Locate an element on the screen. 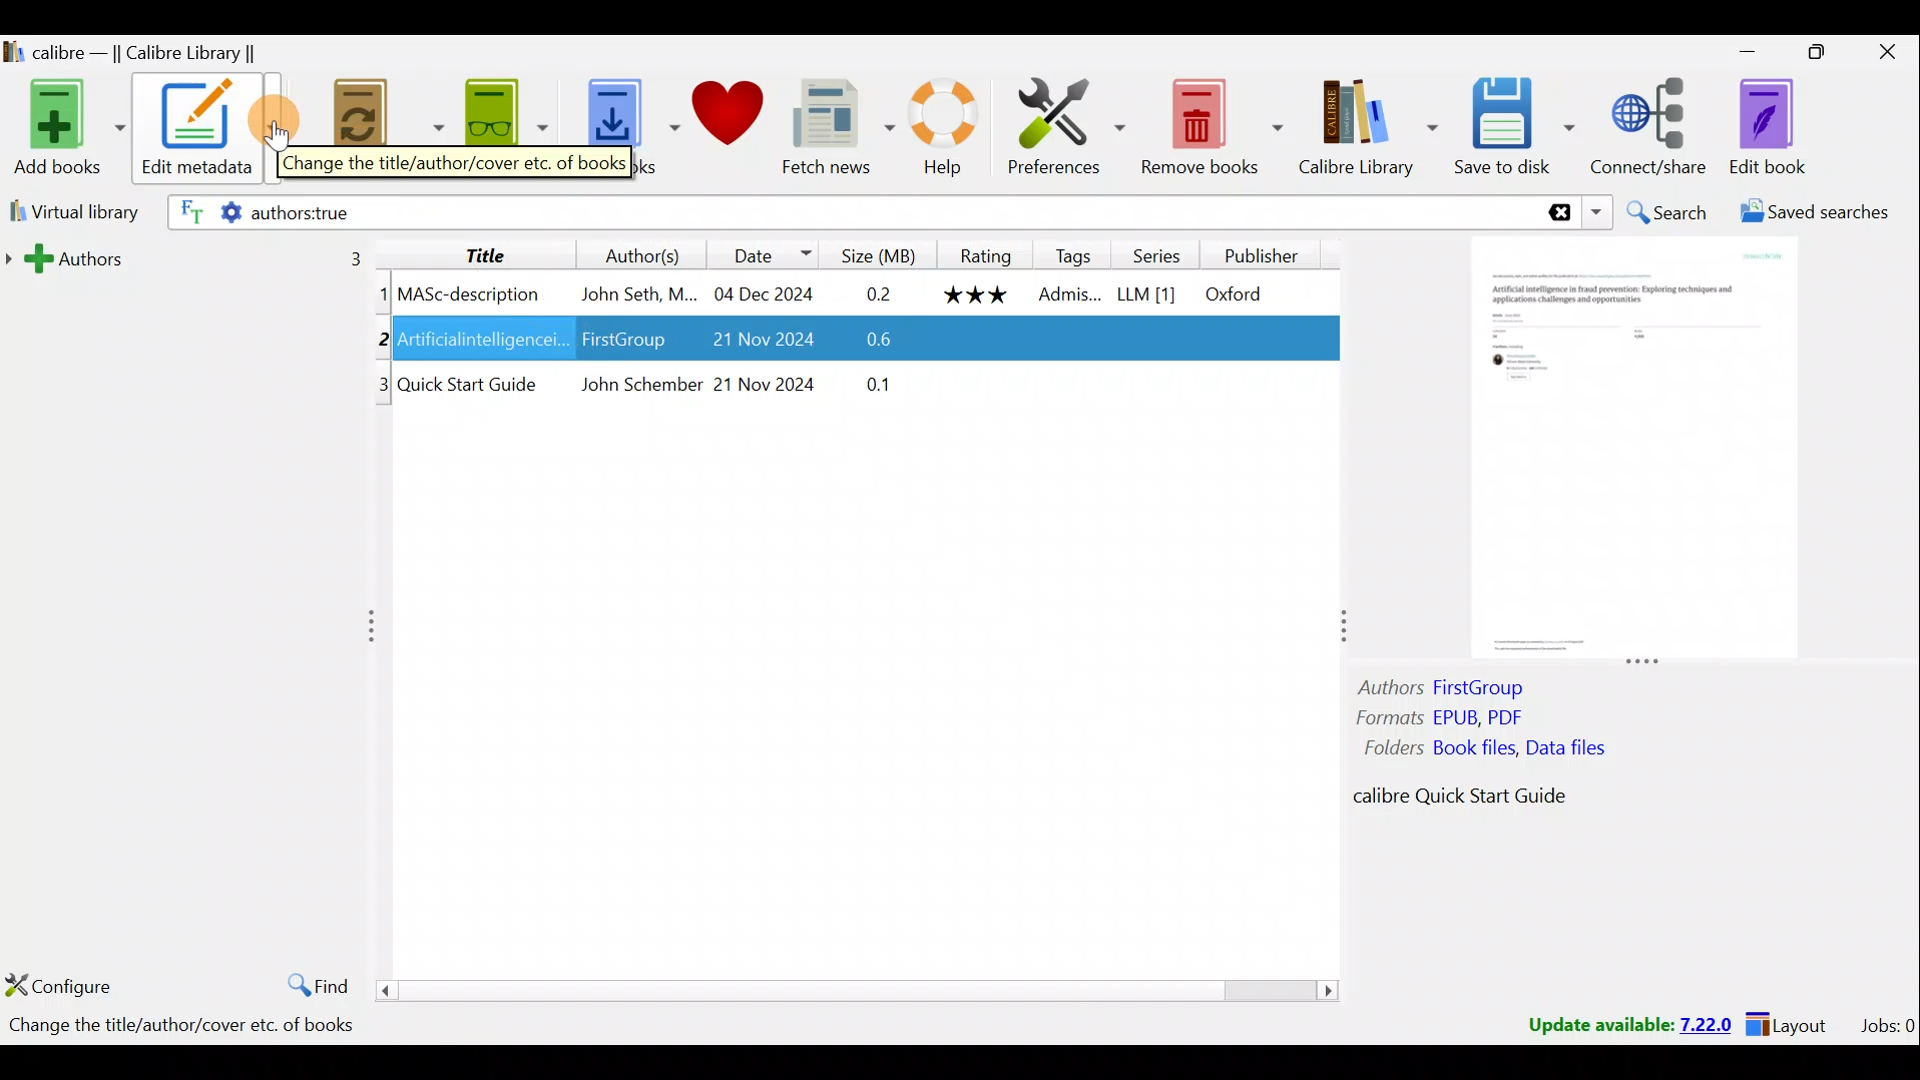 This screenshot has height=1080, width=1920. Cursor is located at coordinates (277, 133).